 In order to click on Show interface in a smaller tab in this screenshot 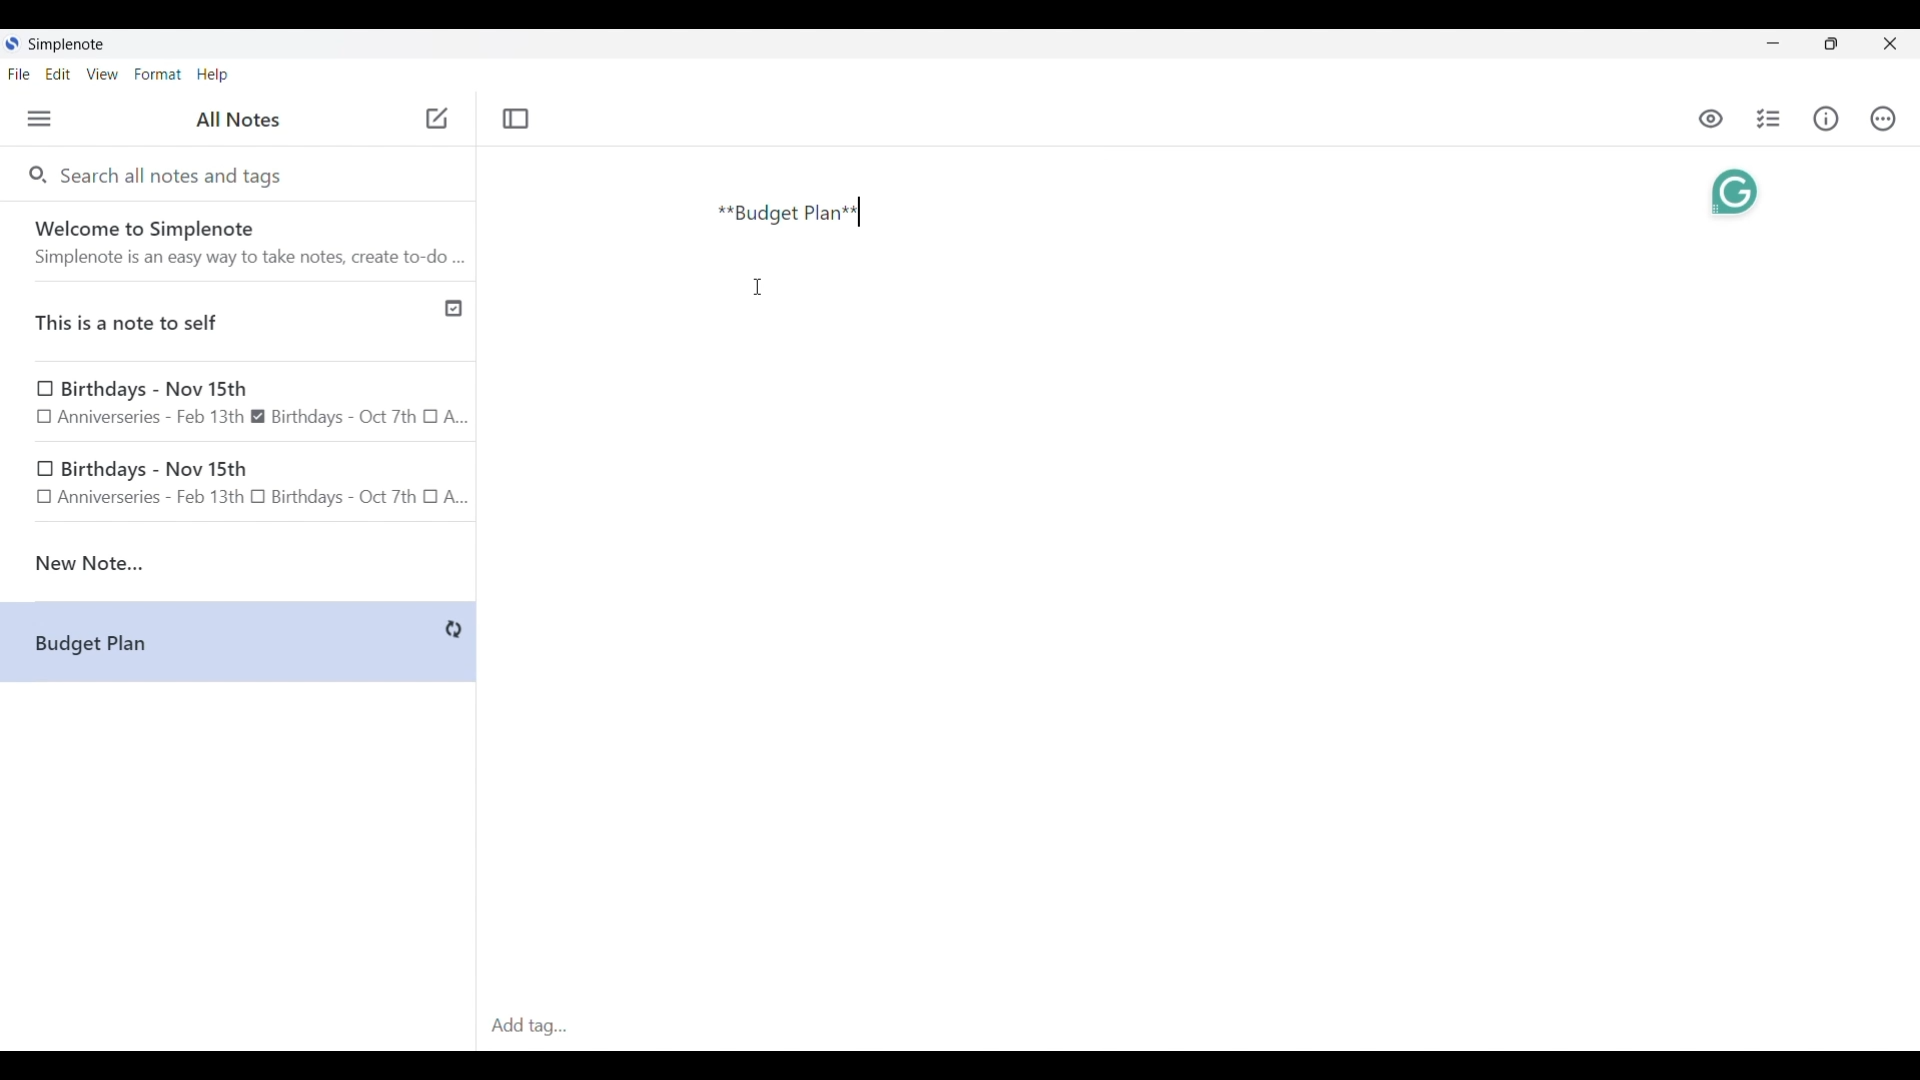, I will do `click(1831, 44)`.